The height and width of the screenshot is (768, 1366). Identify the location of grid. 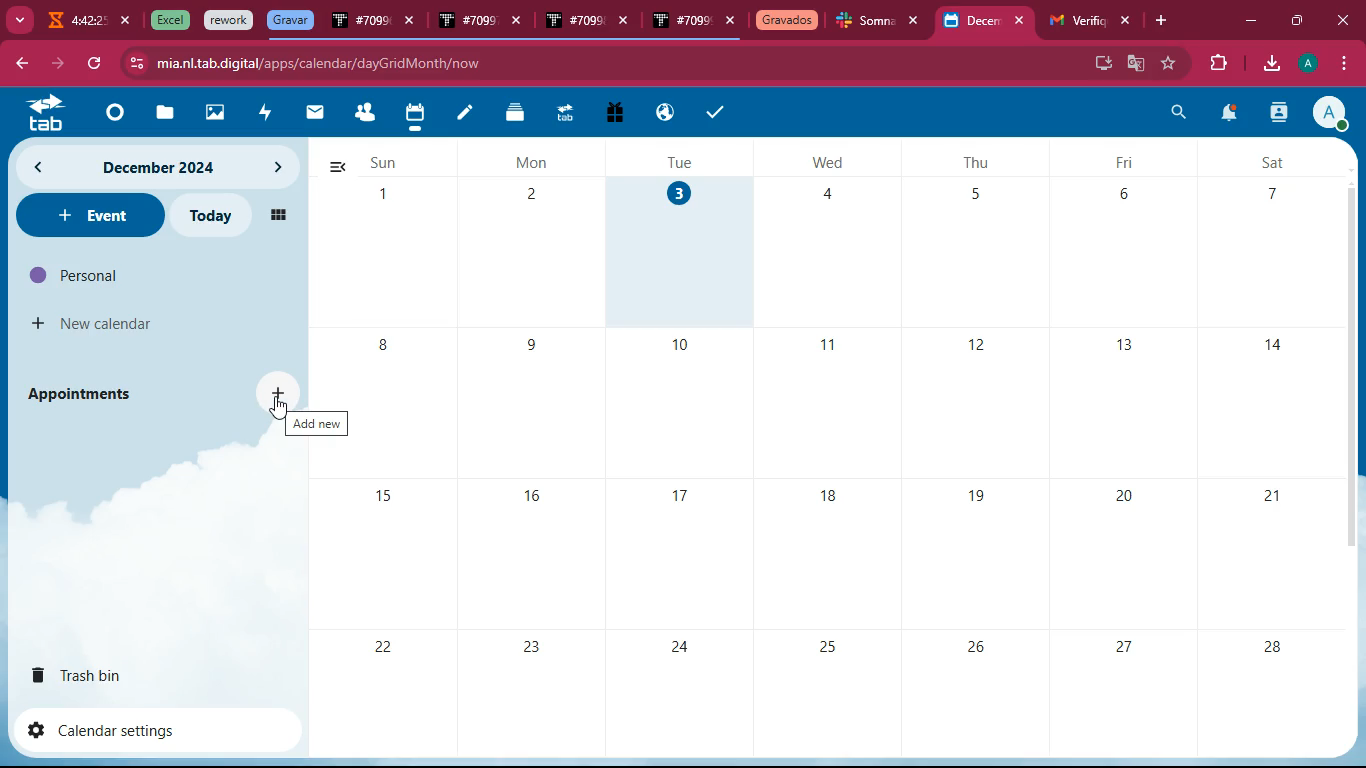
(274, 213).